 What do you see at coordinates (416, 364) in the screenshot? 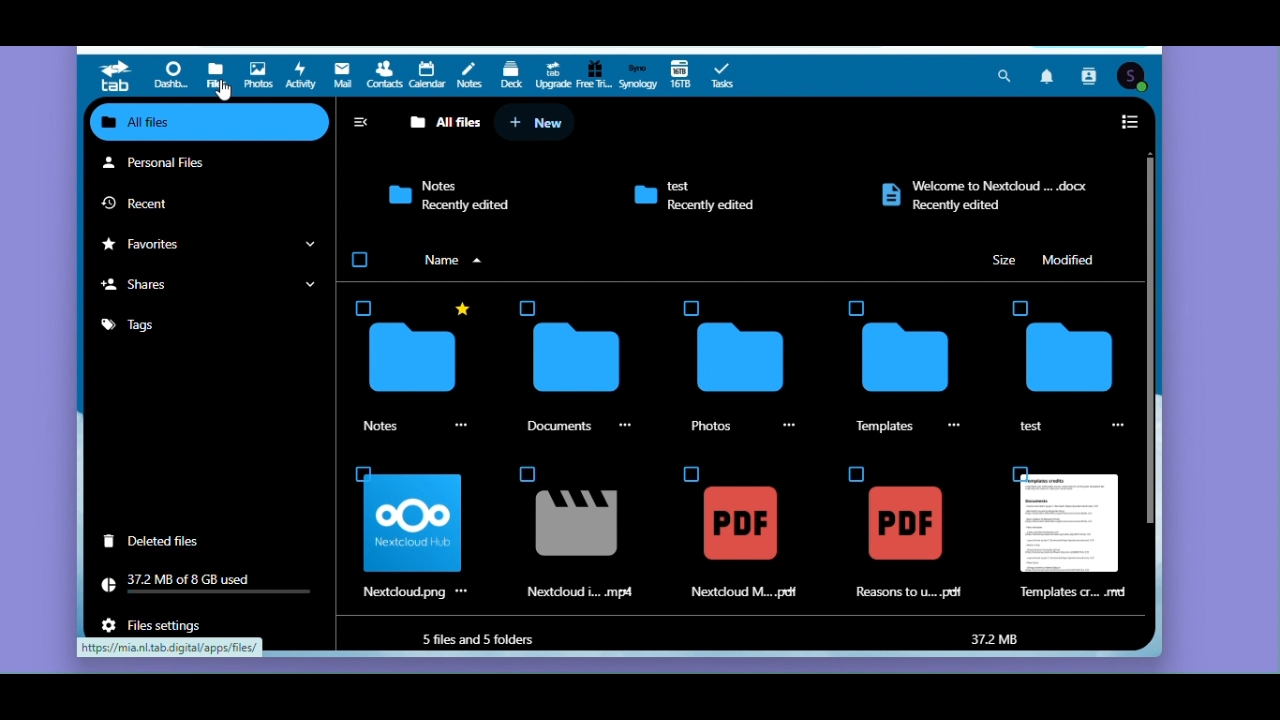
I see `notes` at bounding box center [416, 364].